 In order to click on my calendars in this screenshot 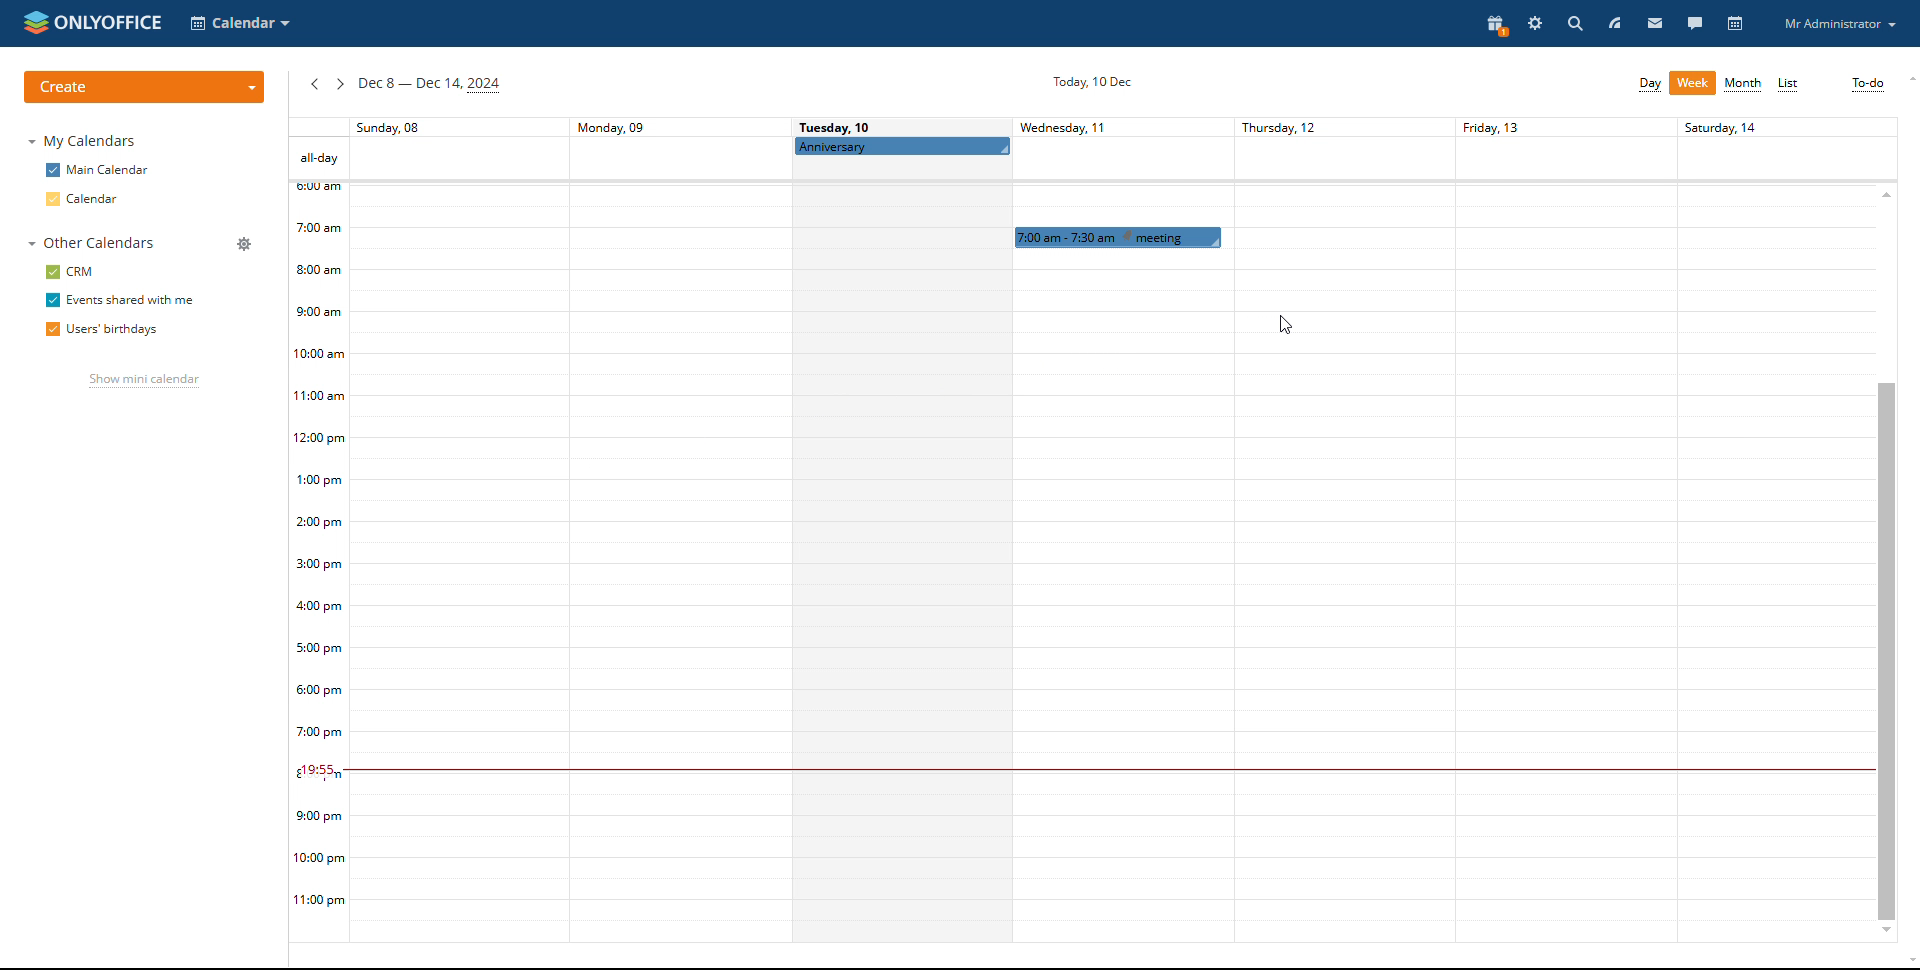, I will do `click(86, 142)`.